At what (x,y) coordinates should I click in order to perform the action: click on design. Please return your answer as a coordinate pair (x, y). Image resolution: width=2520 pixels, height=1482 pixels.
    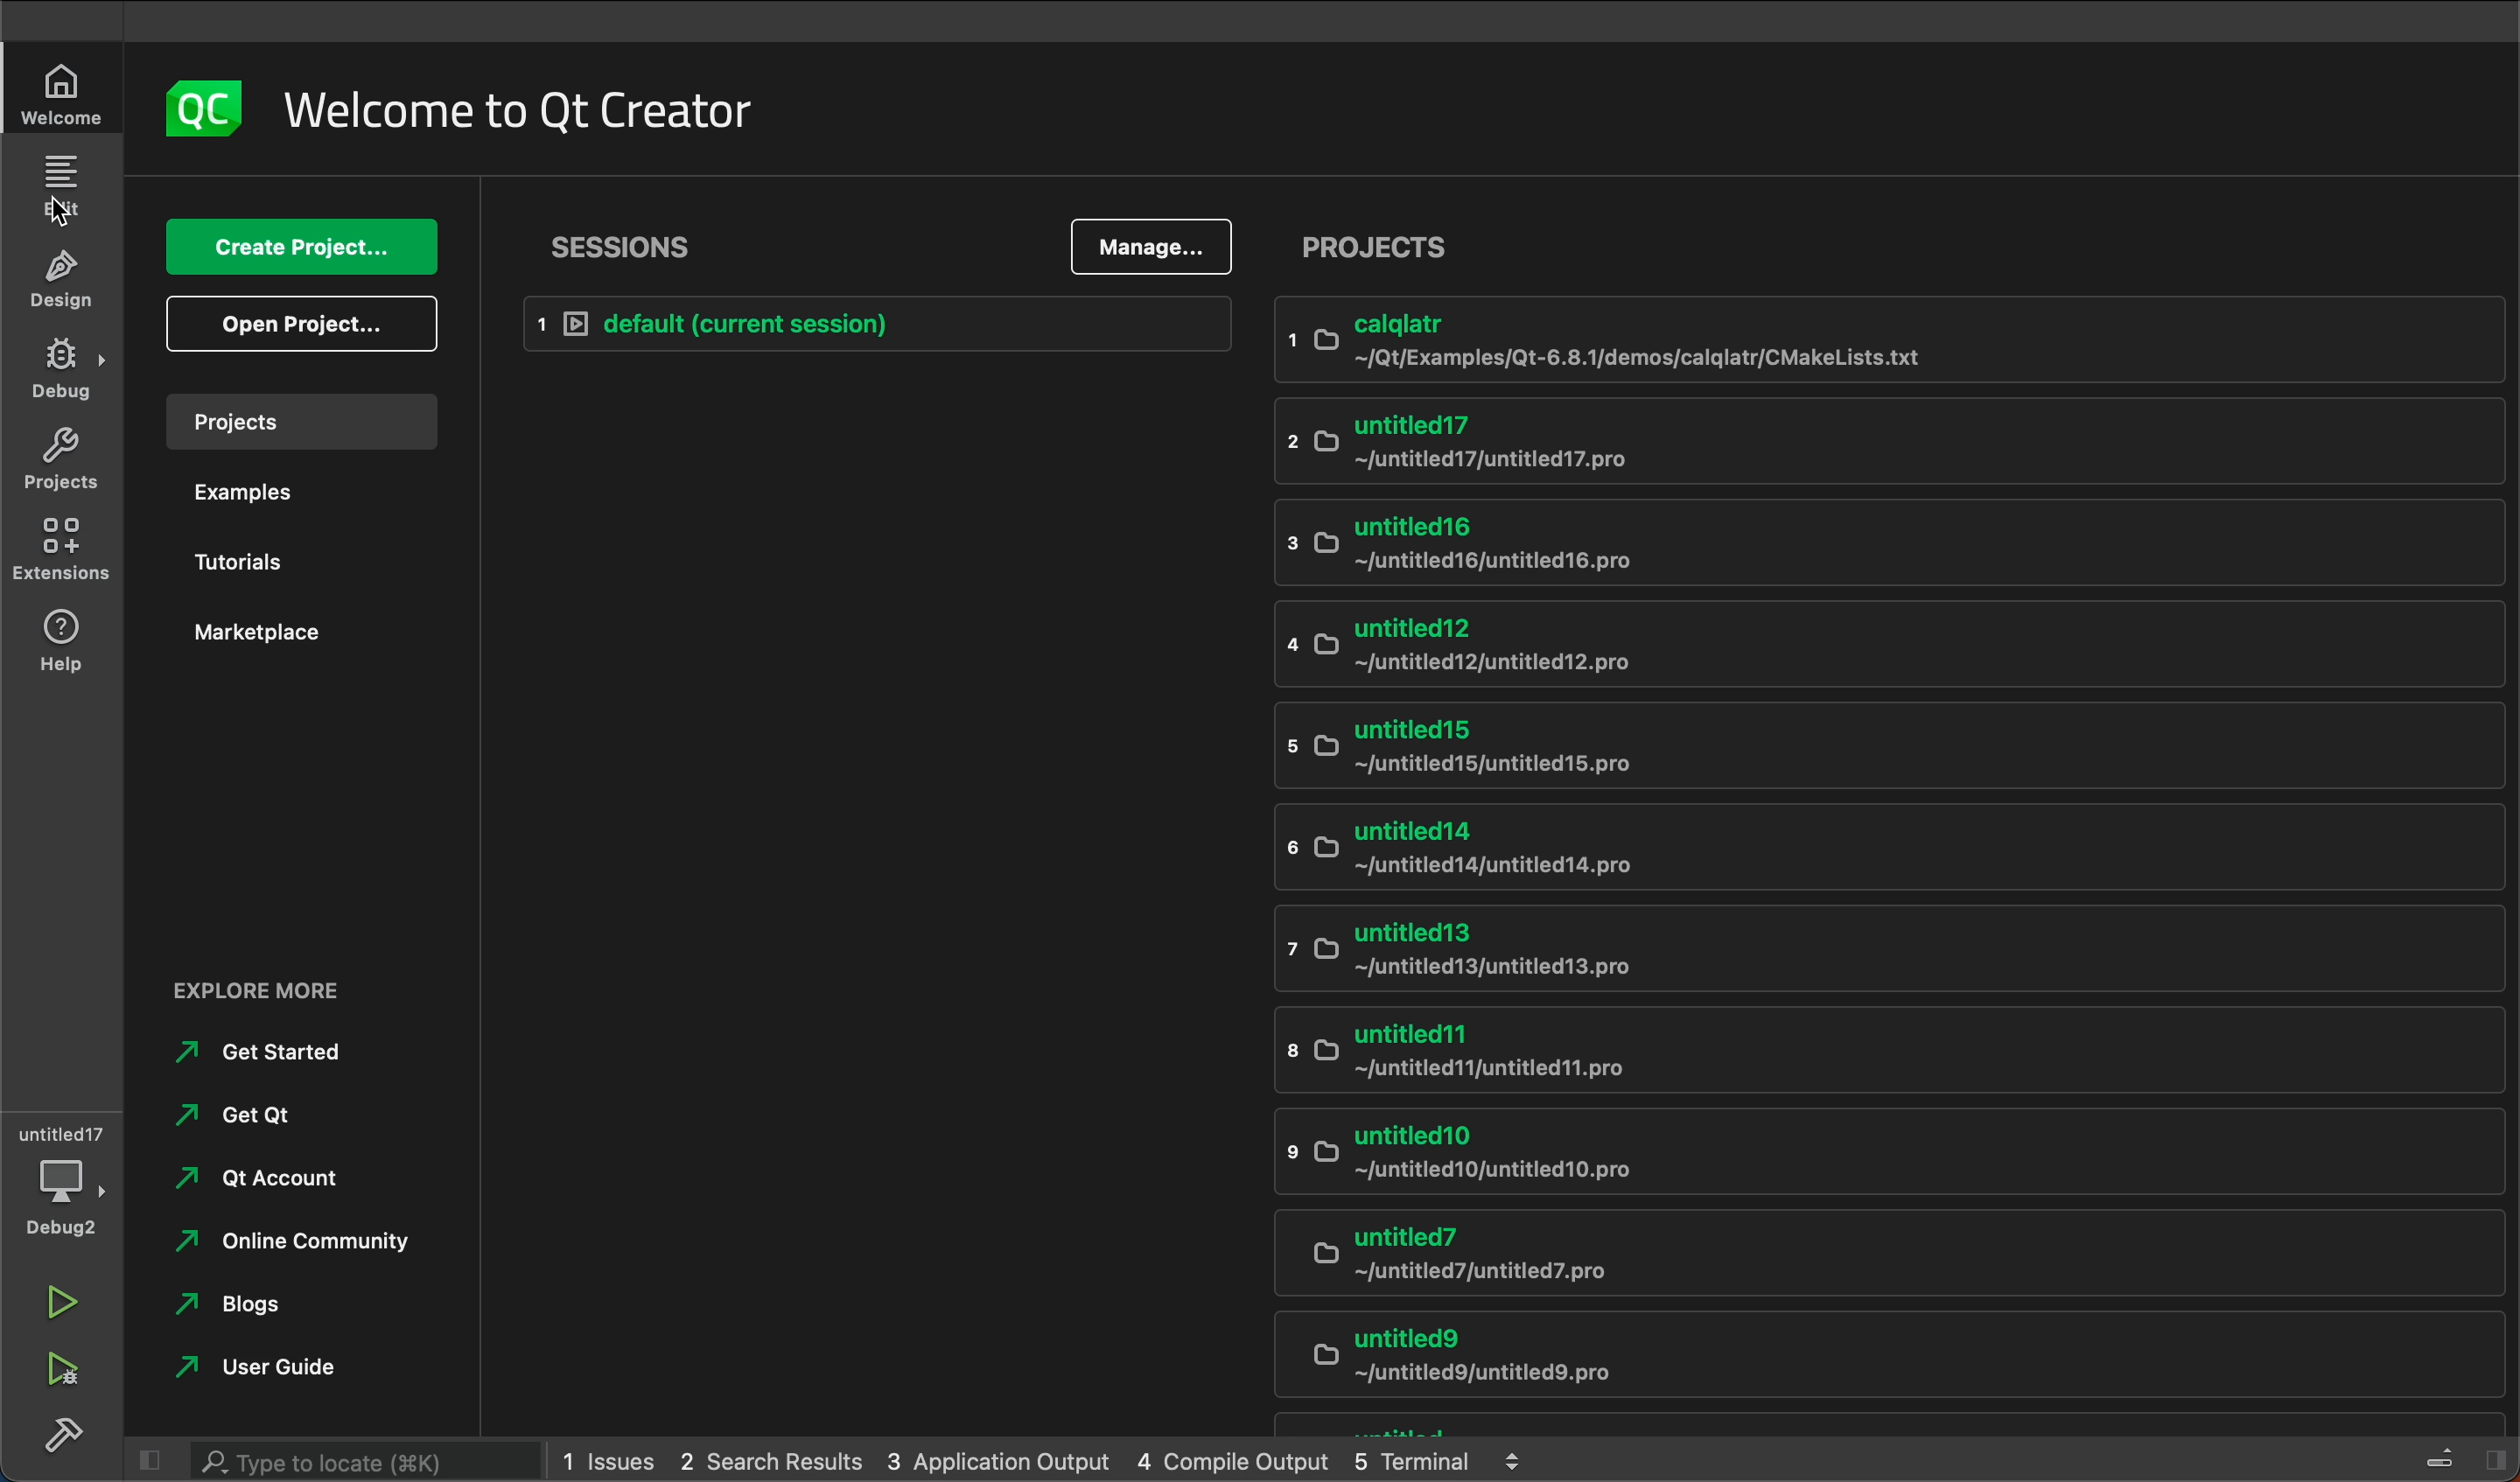
    Looking at the image, I should click on (64, 276).